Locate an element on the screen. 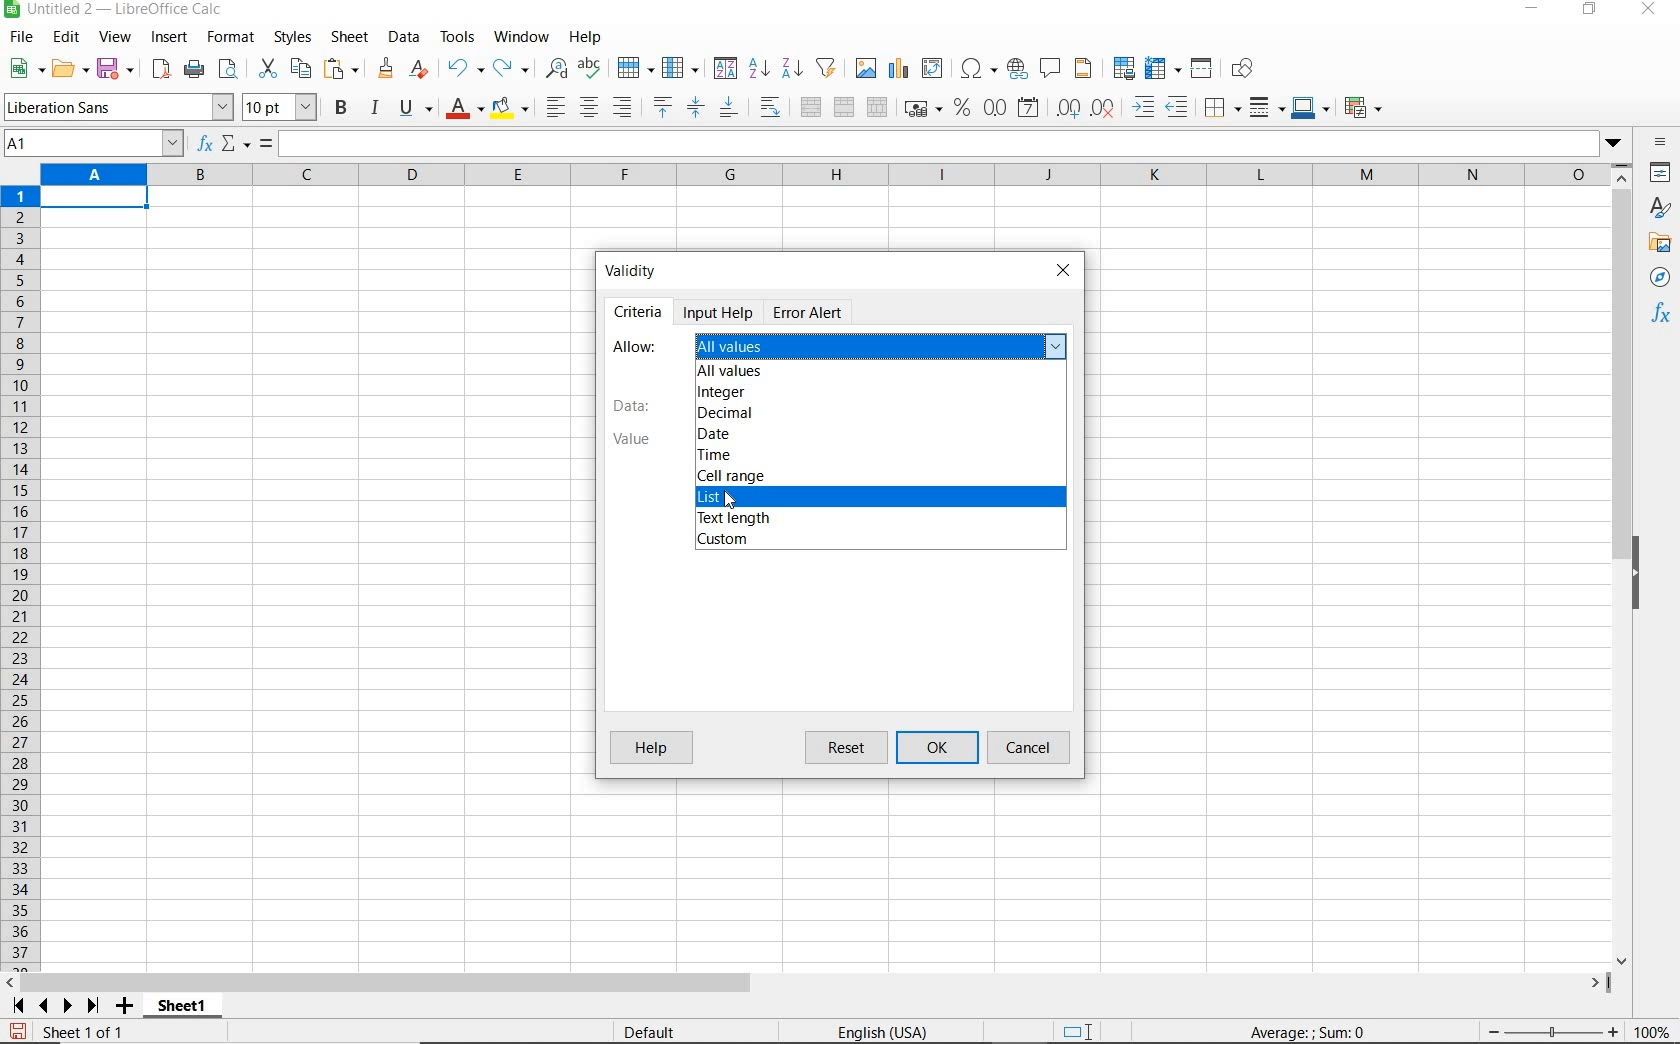  merge and center or unmerge cells is located at coordinates (811, 108).